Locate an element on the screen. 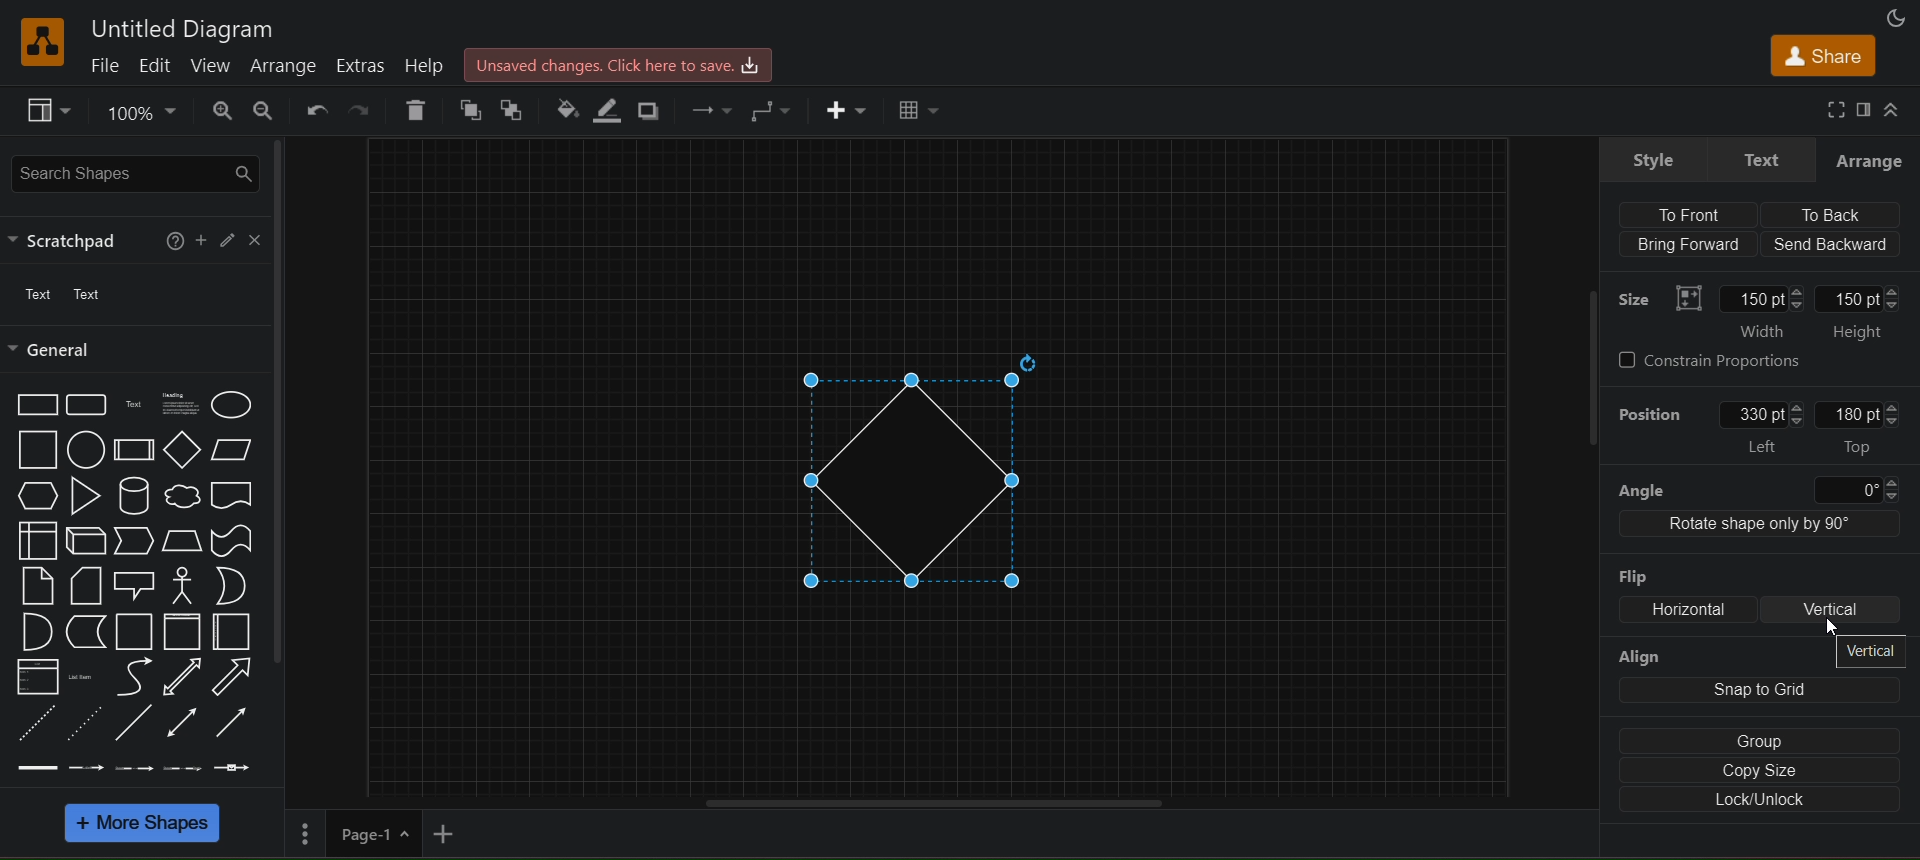 The image size is (1920, 860). constrain properties is located at coordinates (1756, 365).